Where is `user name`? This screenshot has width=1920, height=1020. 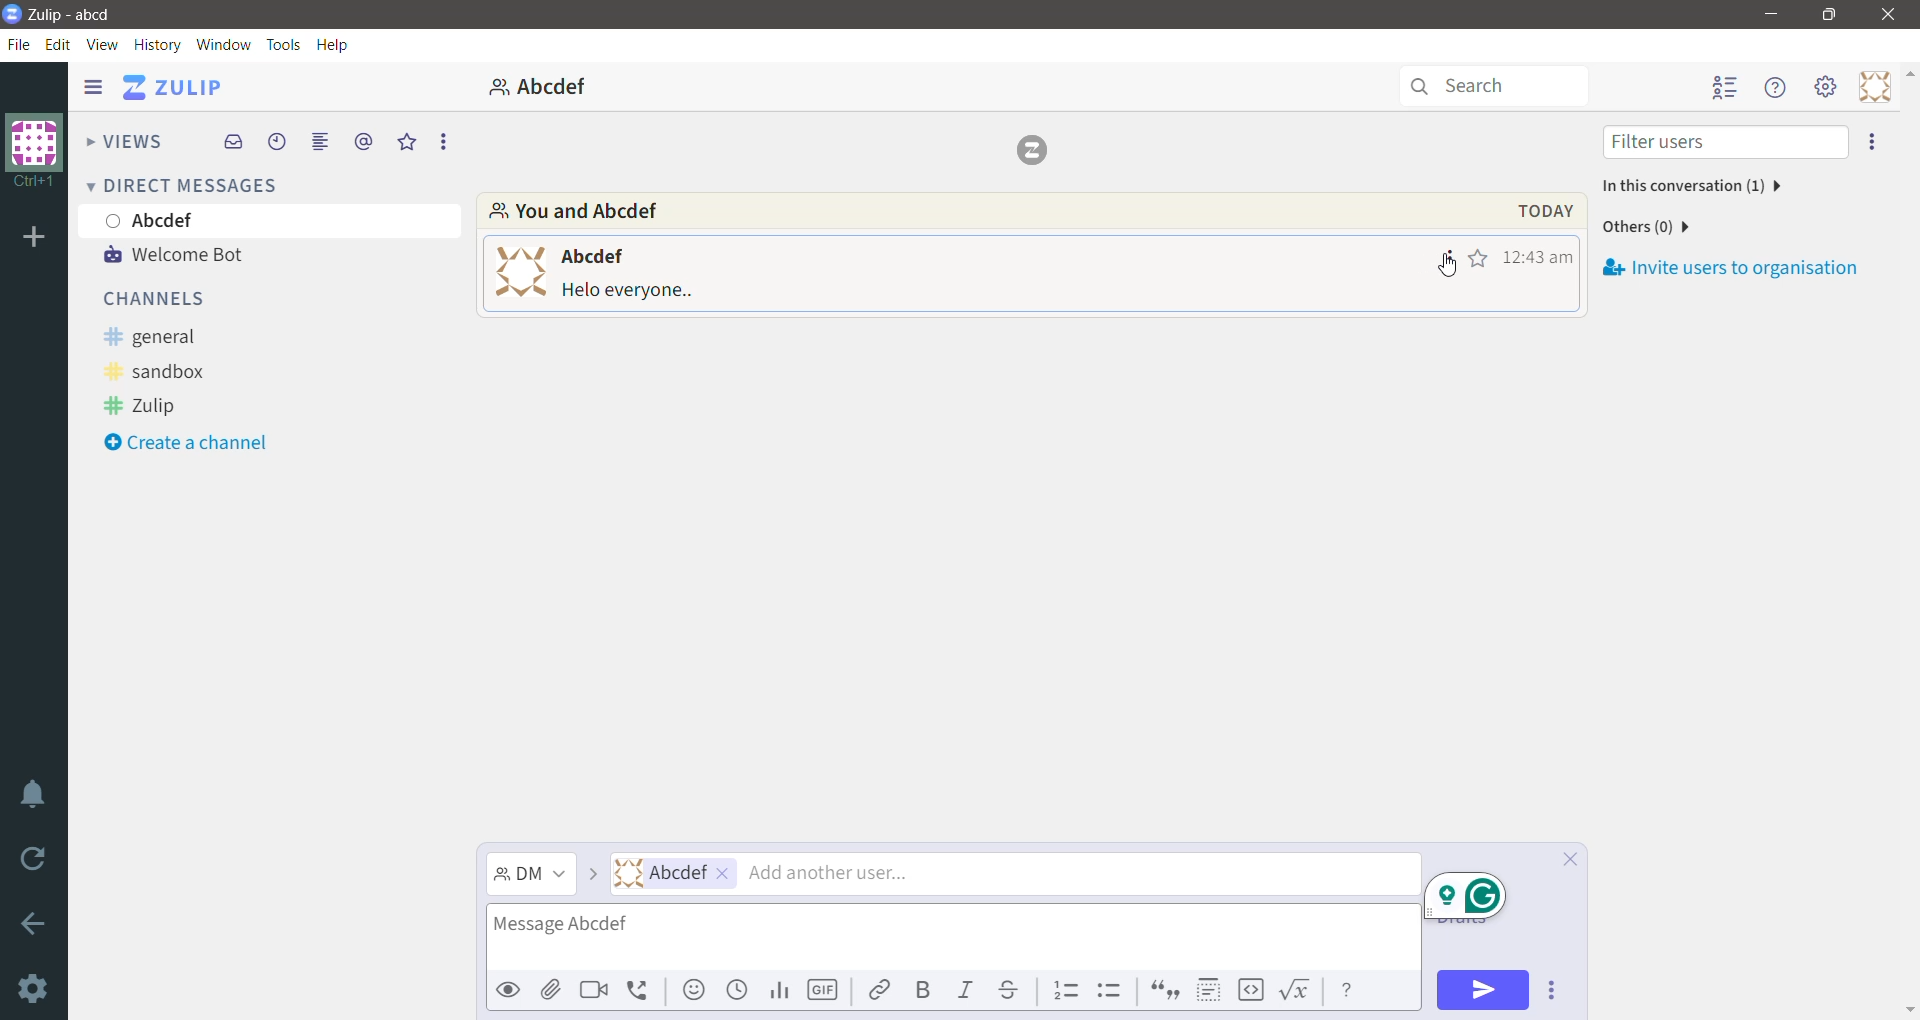
user name is located at coordinates (592, 255).